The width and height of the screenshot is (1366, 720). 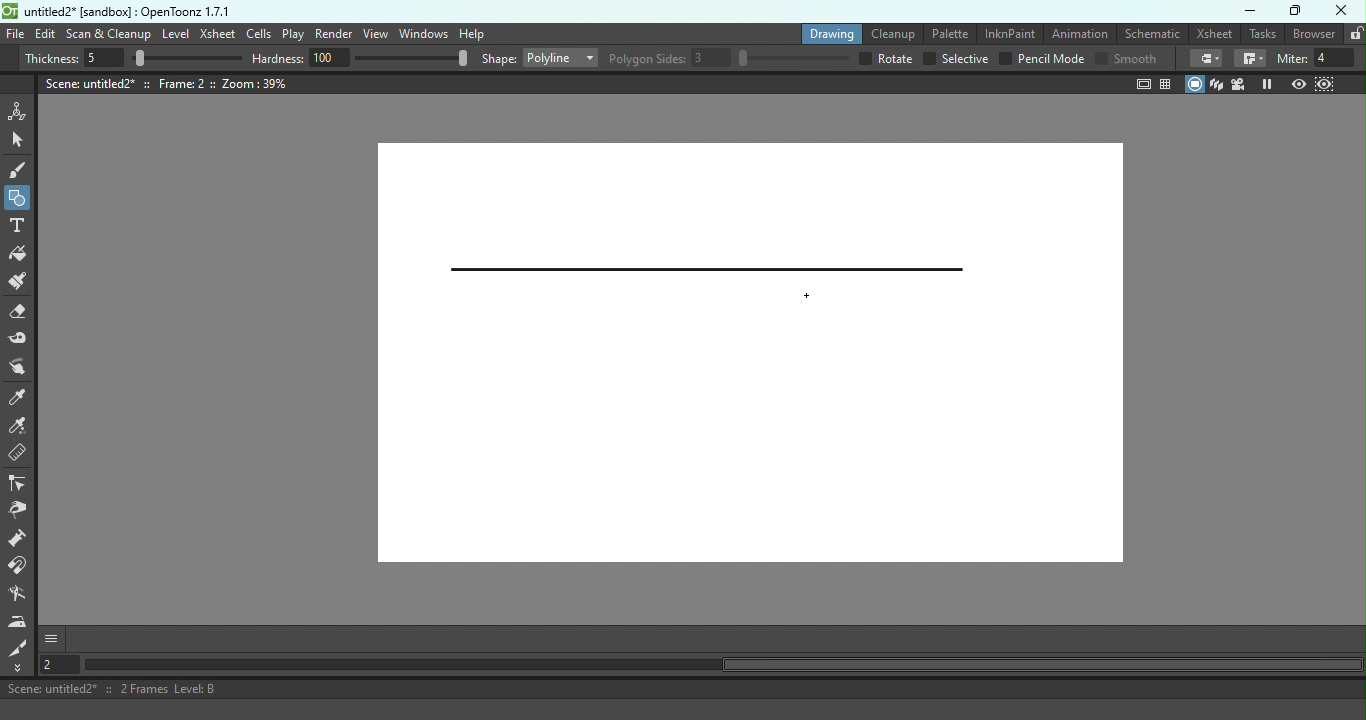 I want to click on Tasks, so click(x=1263, y=34).